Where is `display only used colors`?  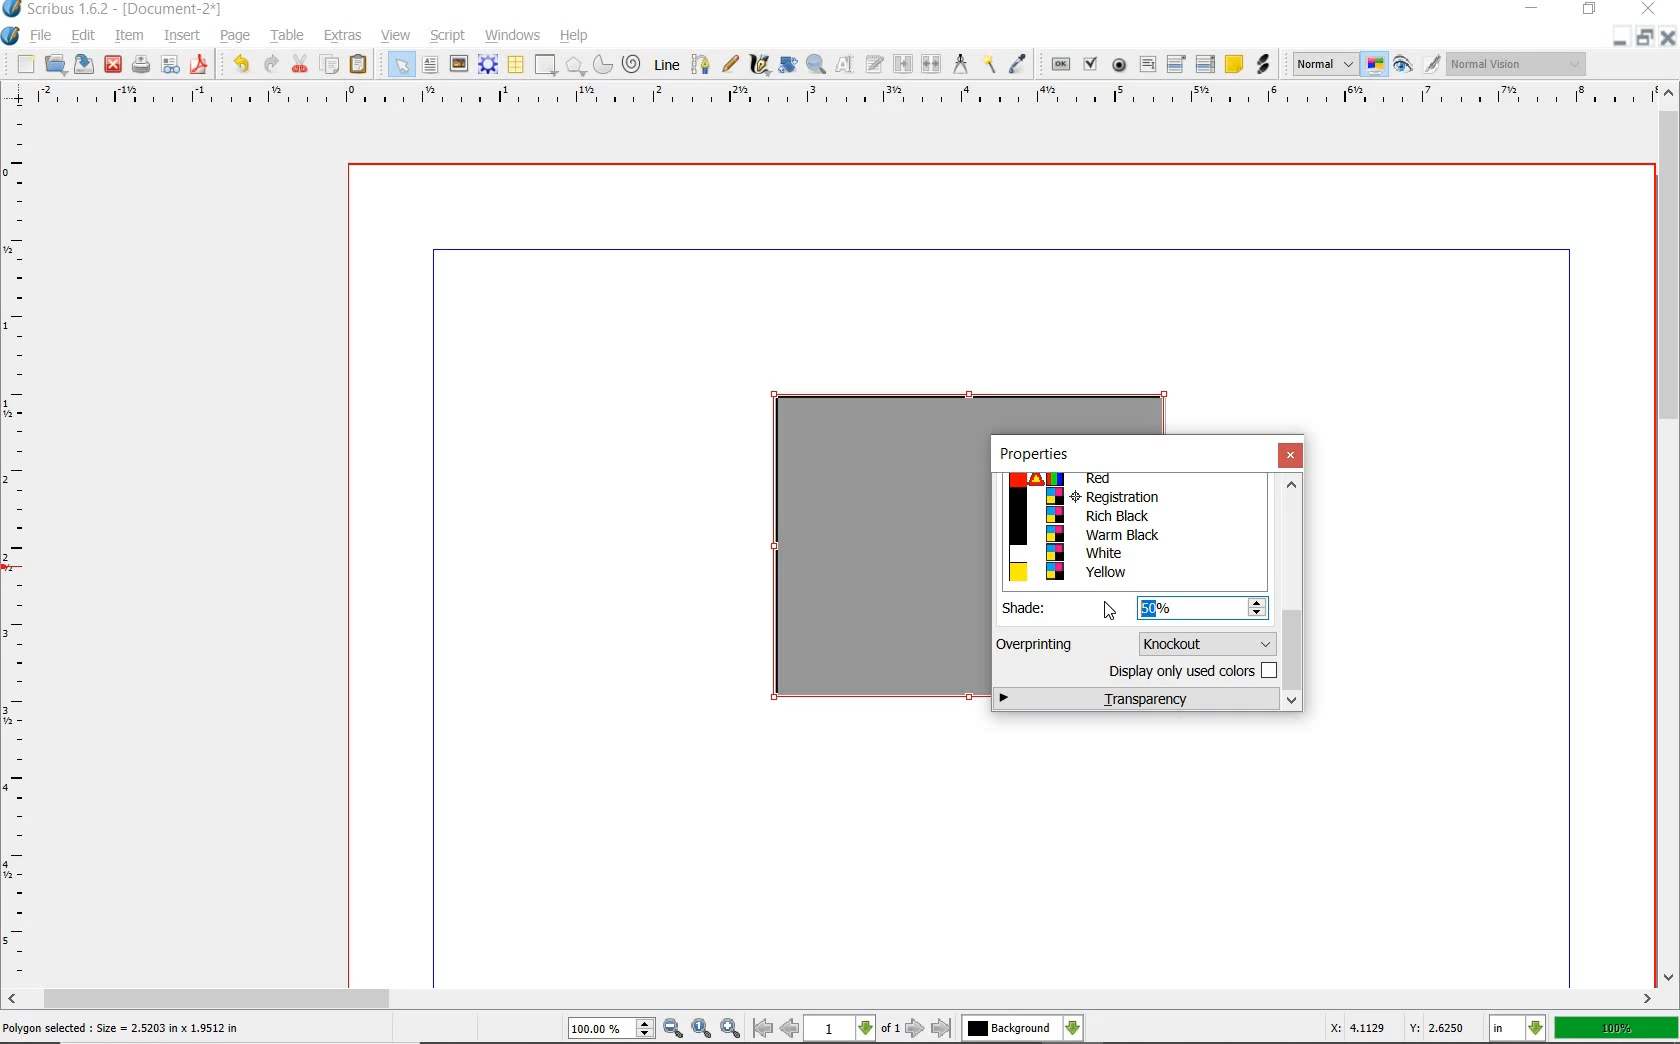
display only used colors is located at coordinates (1190, 674).